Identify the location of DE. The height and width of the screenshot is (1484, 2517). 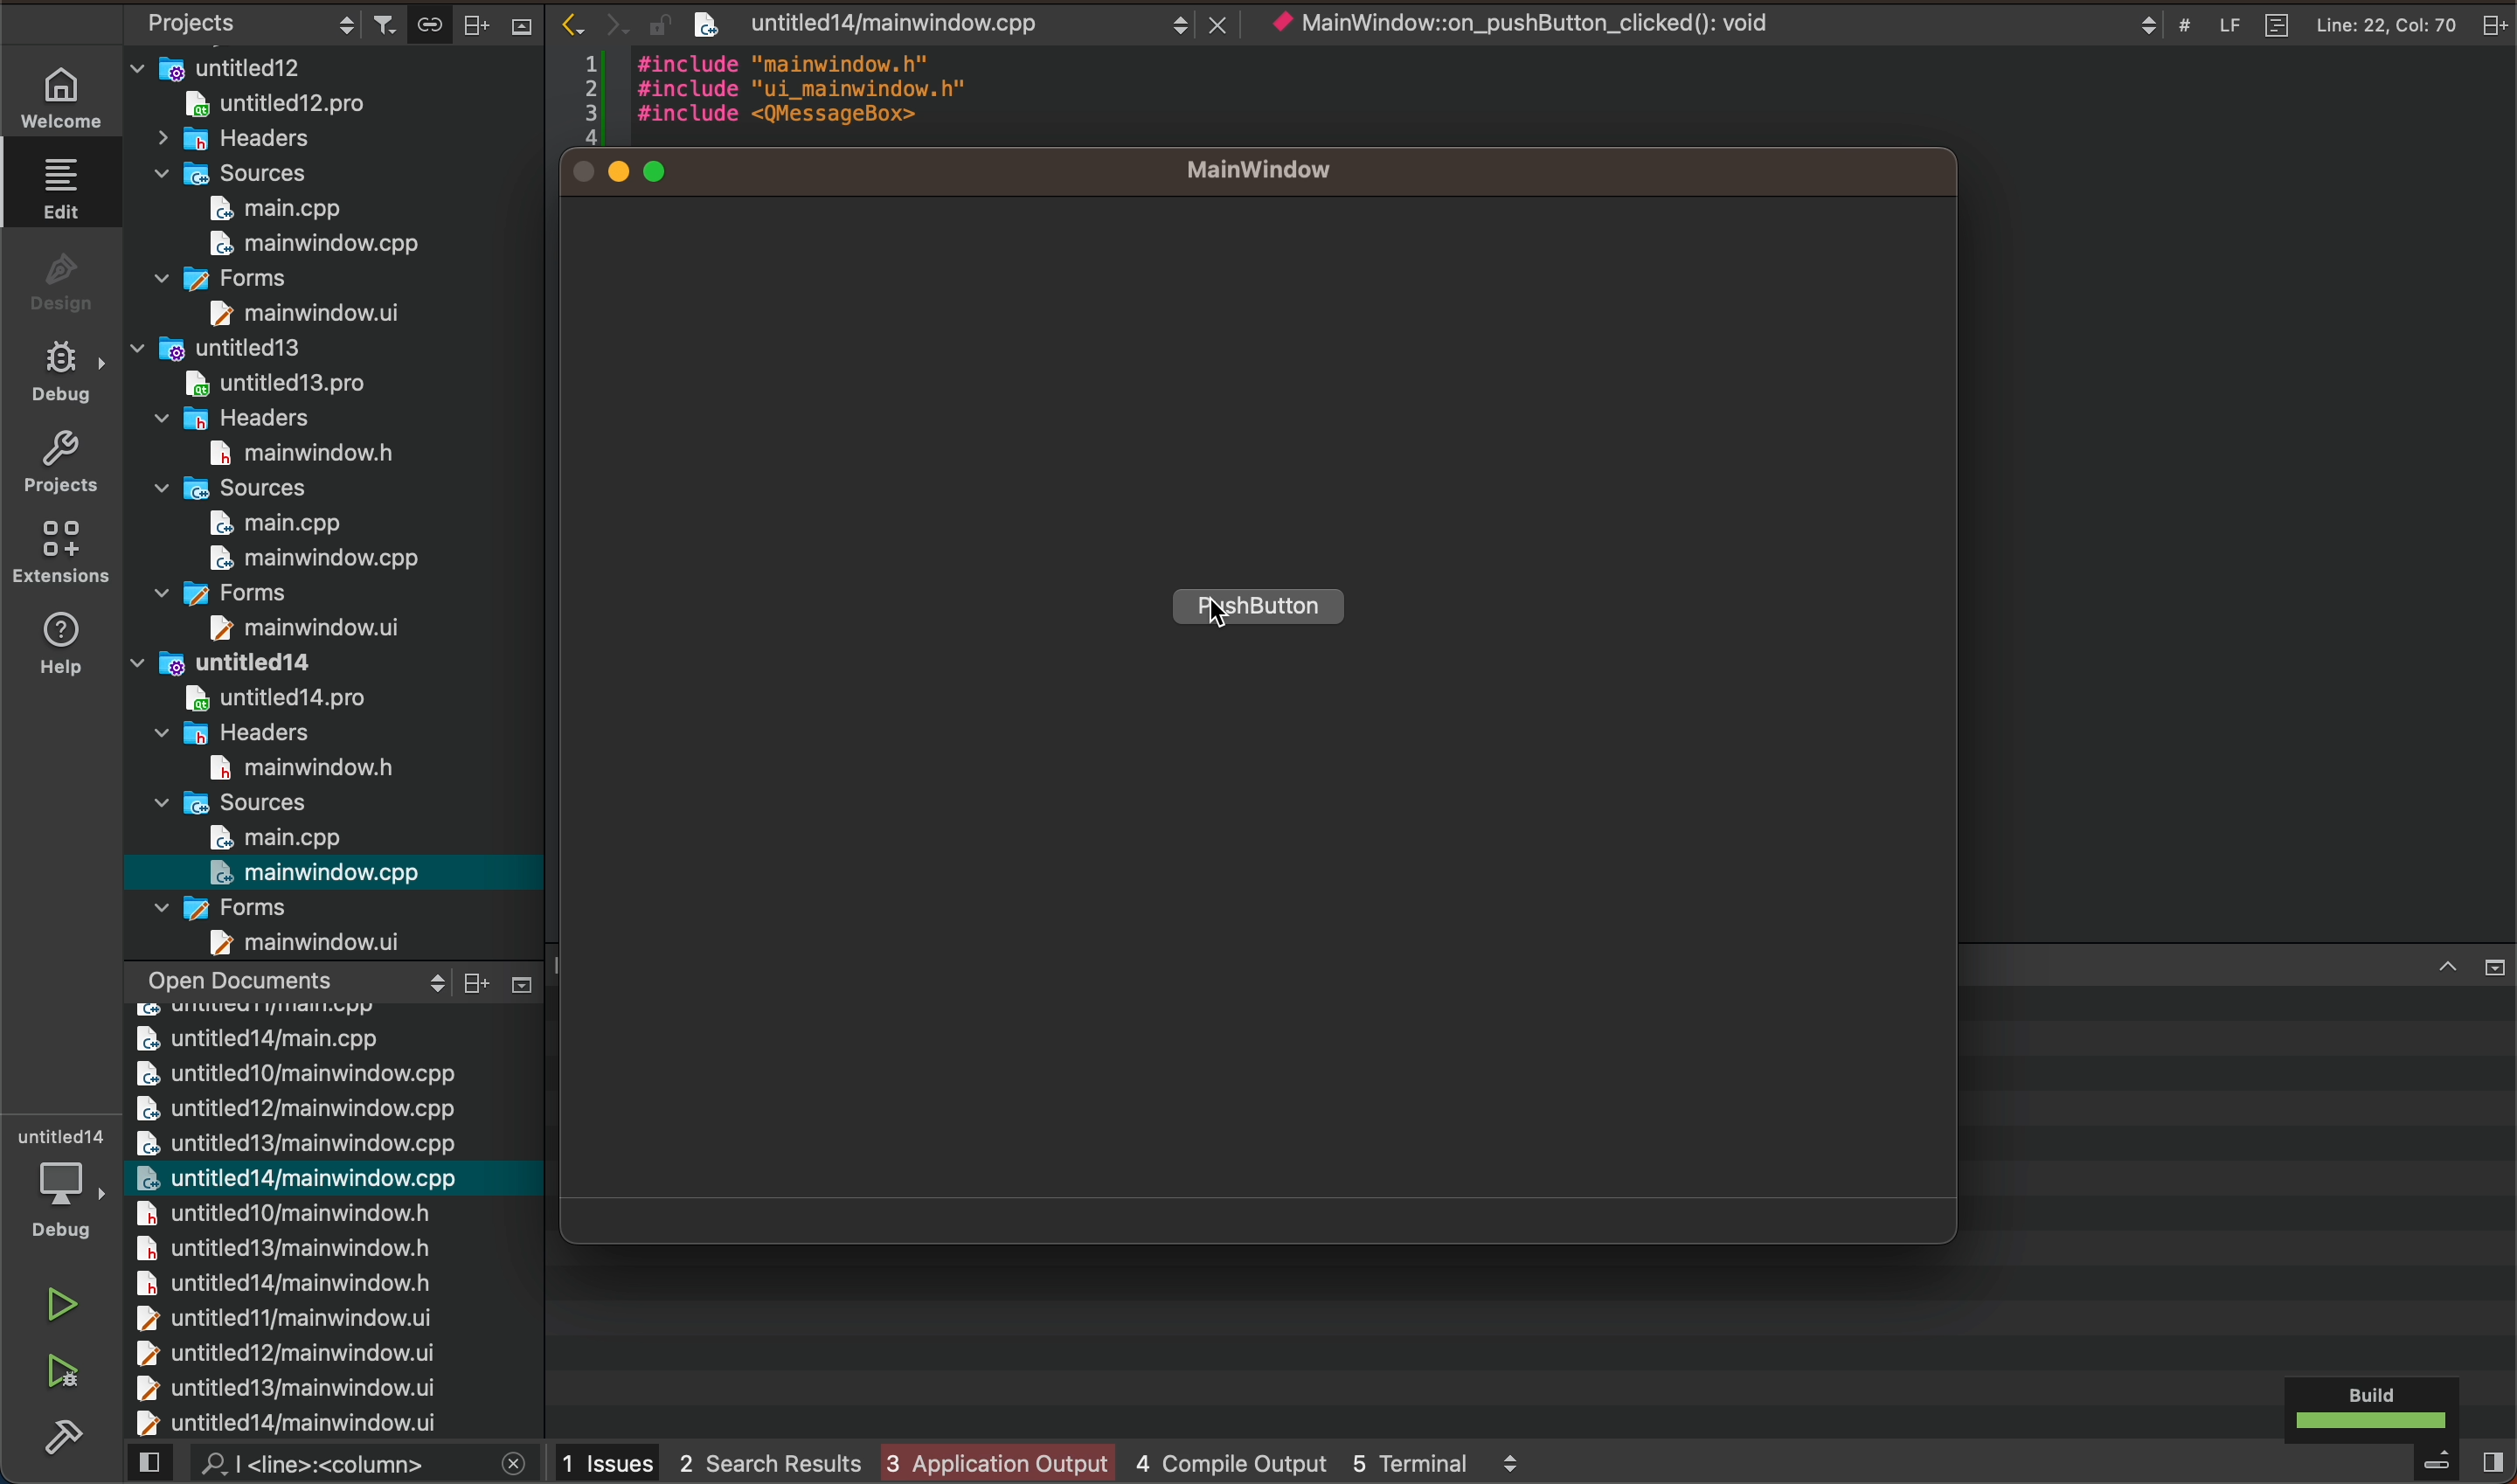
(57, 375).